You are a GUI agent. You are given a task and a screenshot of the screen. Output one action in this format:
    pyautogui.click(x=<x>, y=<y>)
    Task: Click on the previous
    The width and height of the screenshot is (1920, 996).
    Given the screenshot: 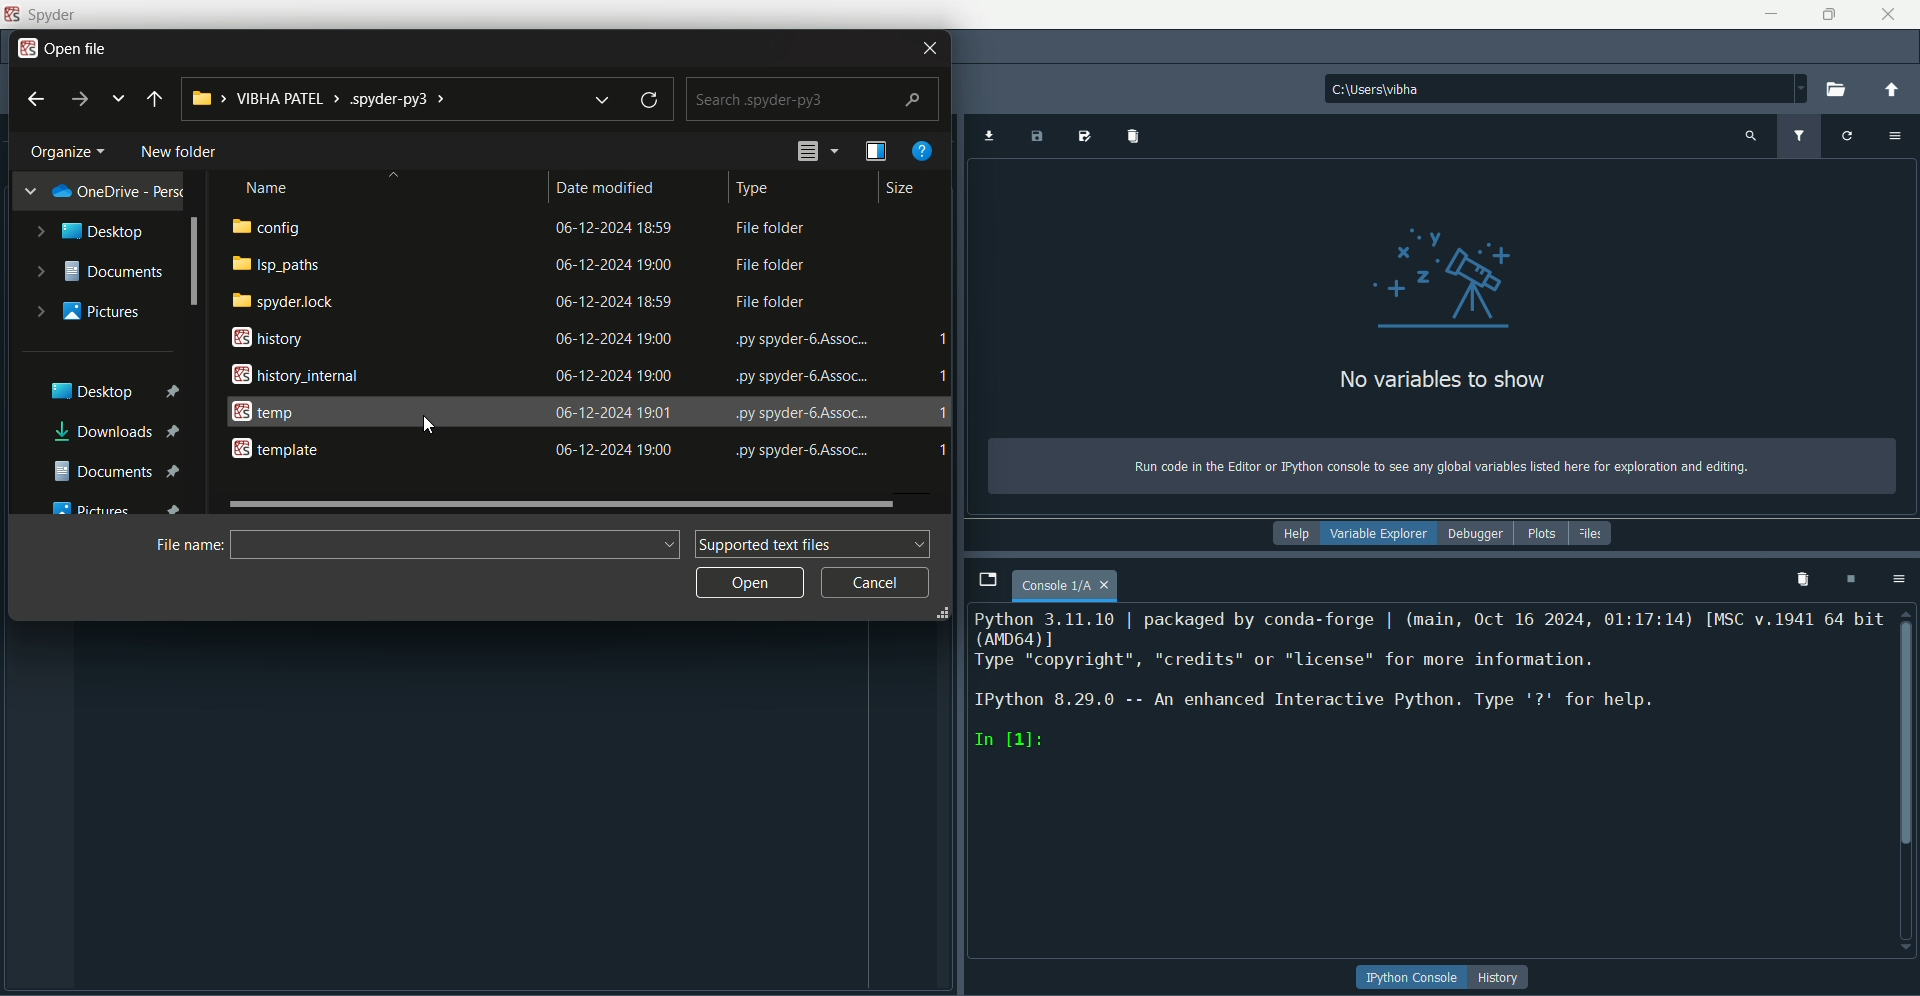 What is the action you would take?
    pyautogui.click(x=154, y=102)
    